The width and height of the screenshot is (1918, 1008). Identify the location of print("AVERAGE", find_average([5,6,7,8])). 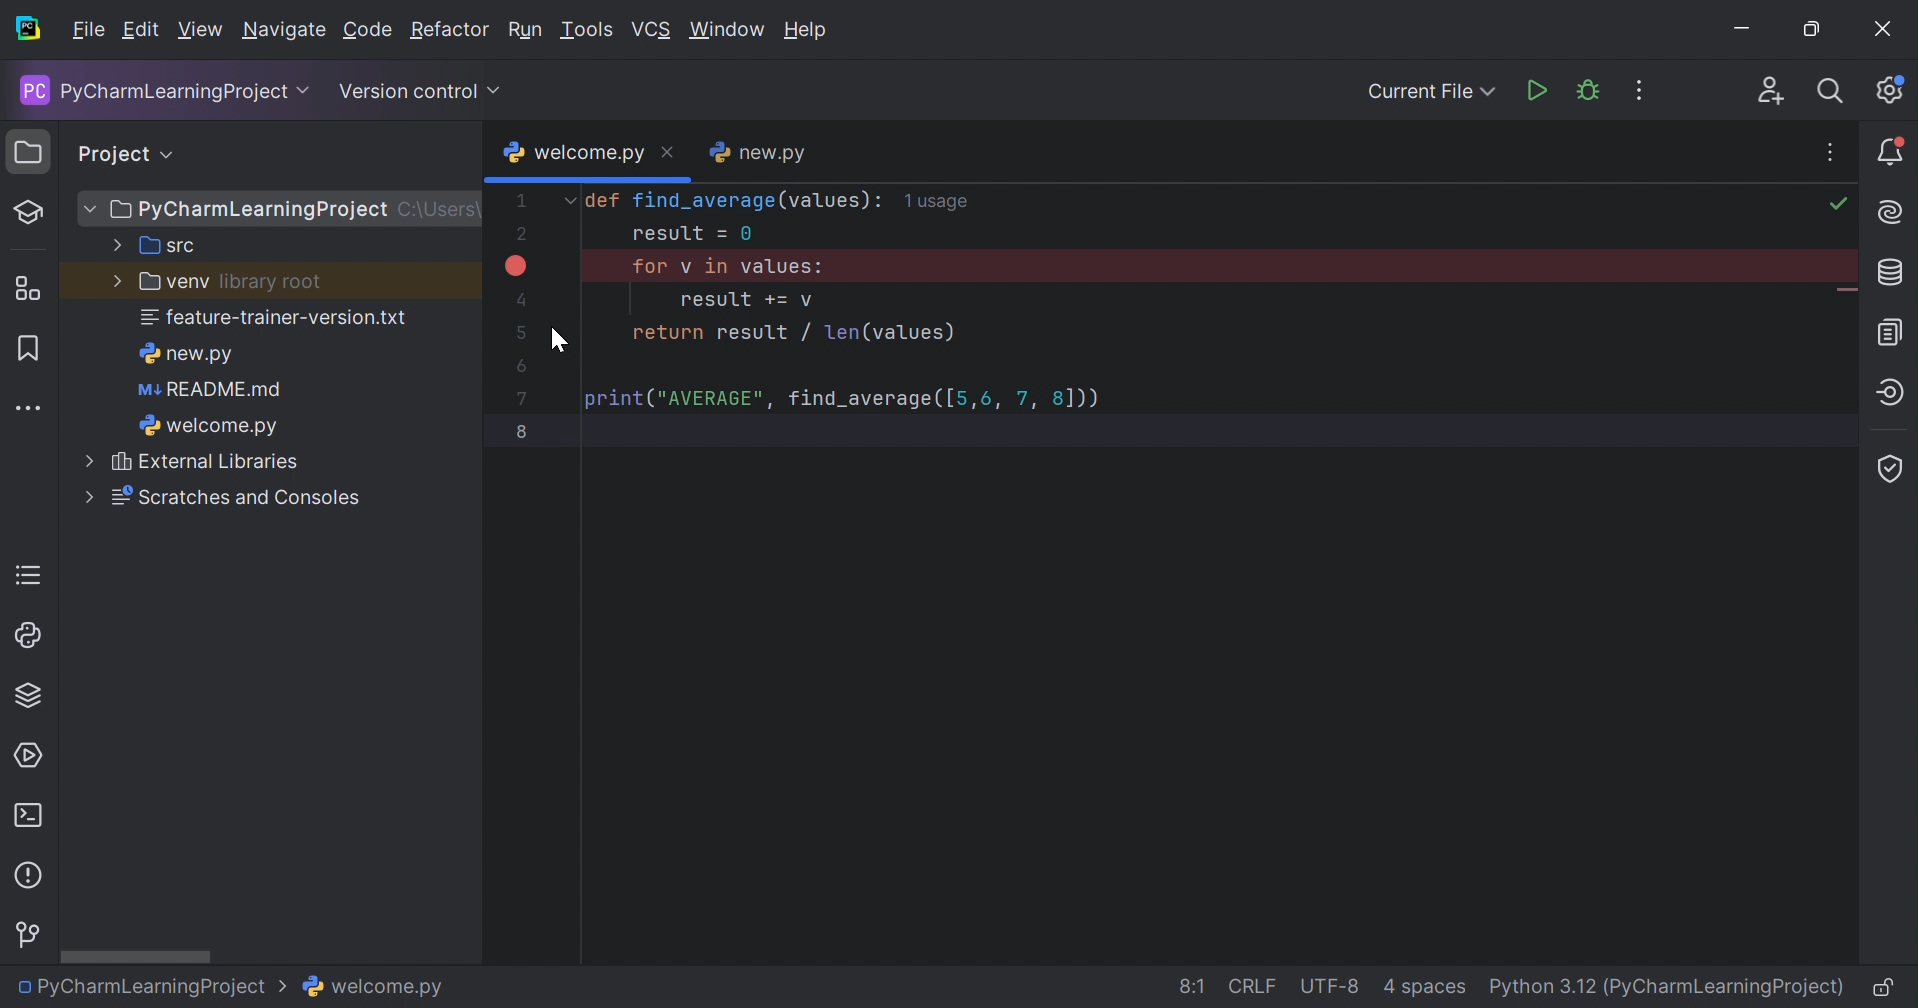
(843, 397).